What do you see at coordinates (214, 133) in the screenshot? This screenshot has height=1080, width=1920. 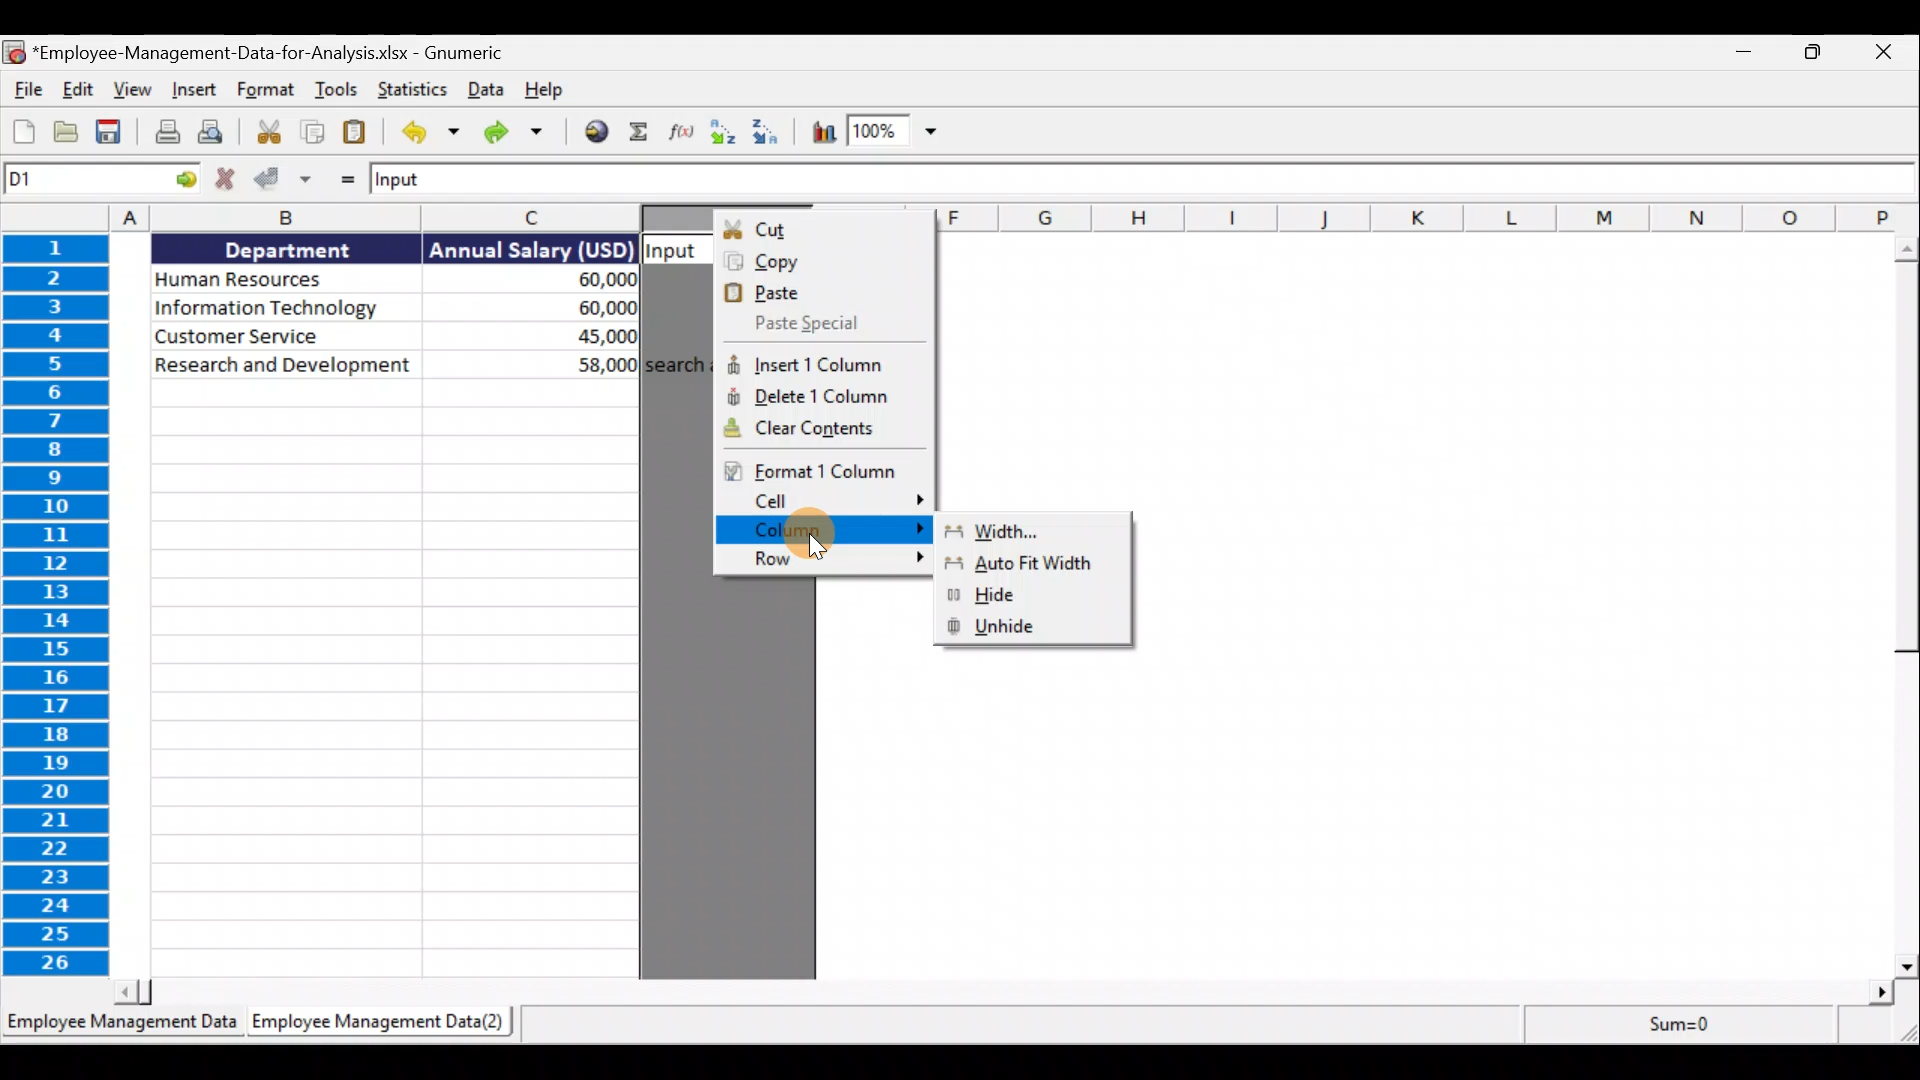 I see `Print preview` at bounding box center [214, 133].